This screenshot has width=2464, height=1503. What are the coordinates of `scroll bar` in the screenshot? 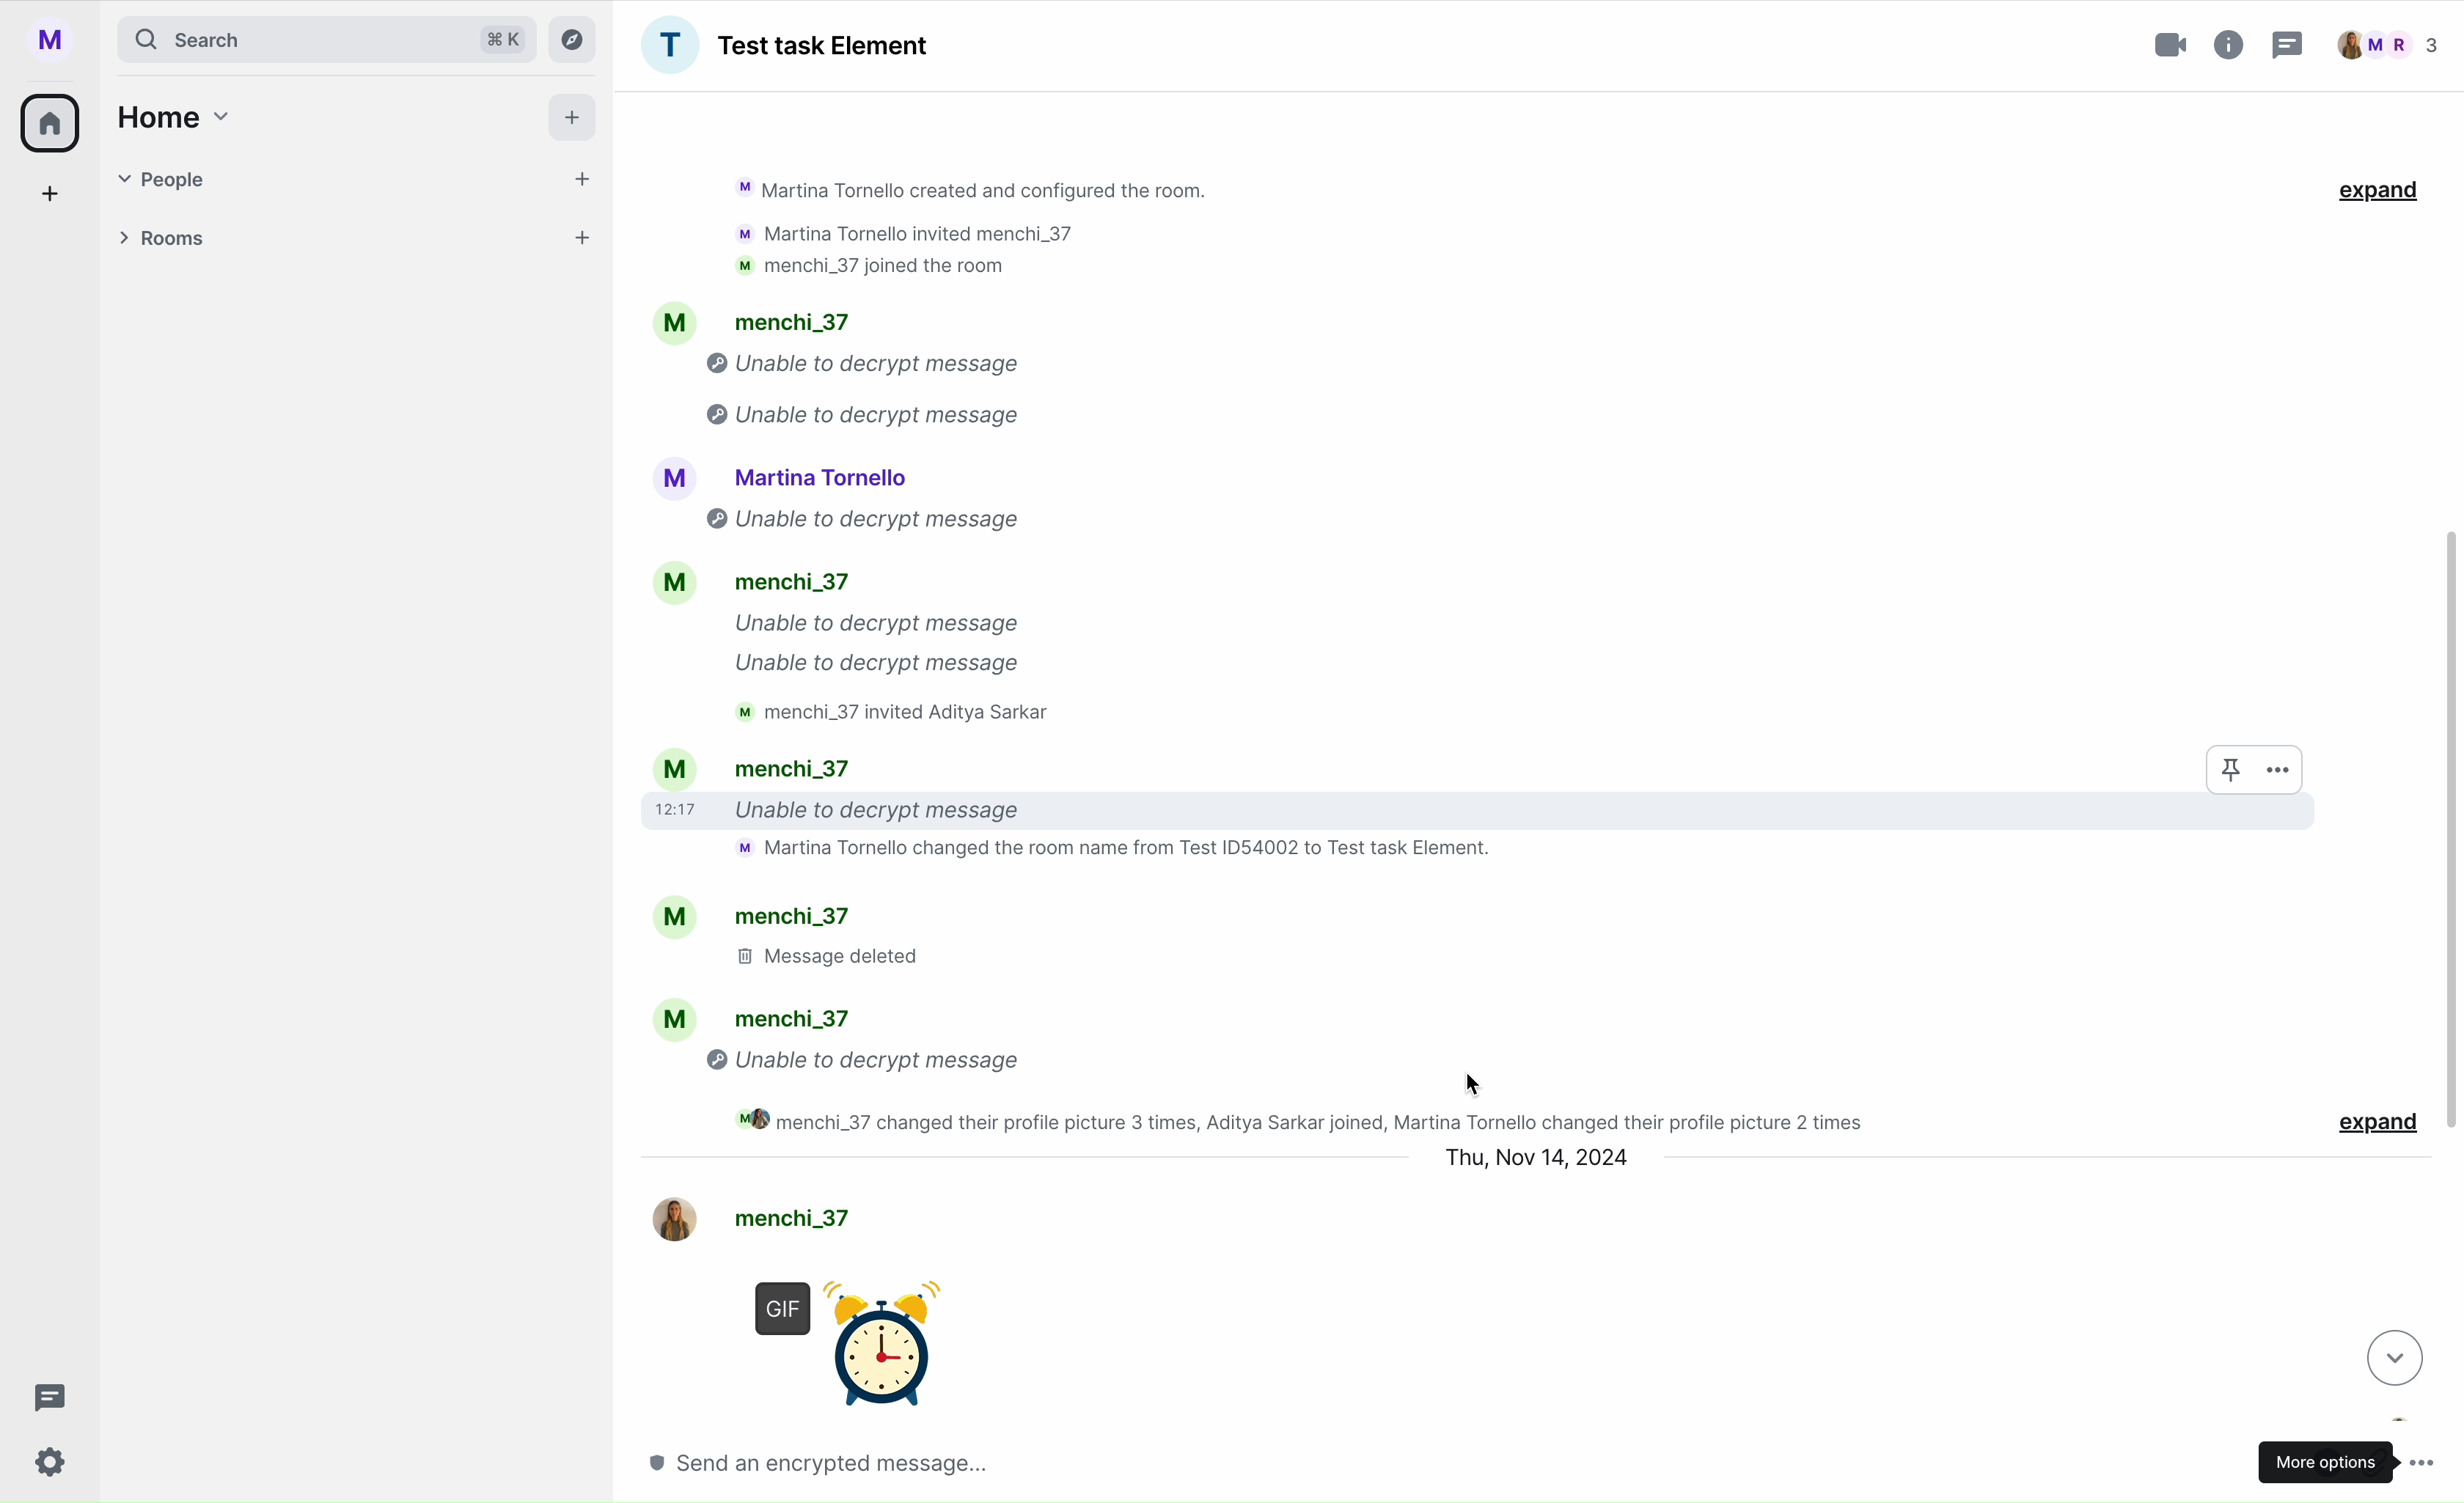 It's located at (2450, 833).